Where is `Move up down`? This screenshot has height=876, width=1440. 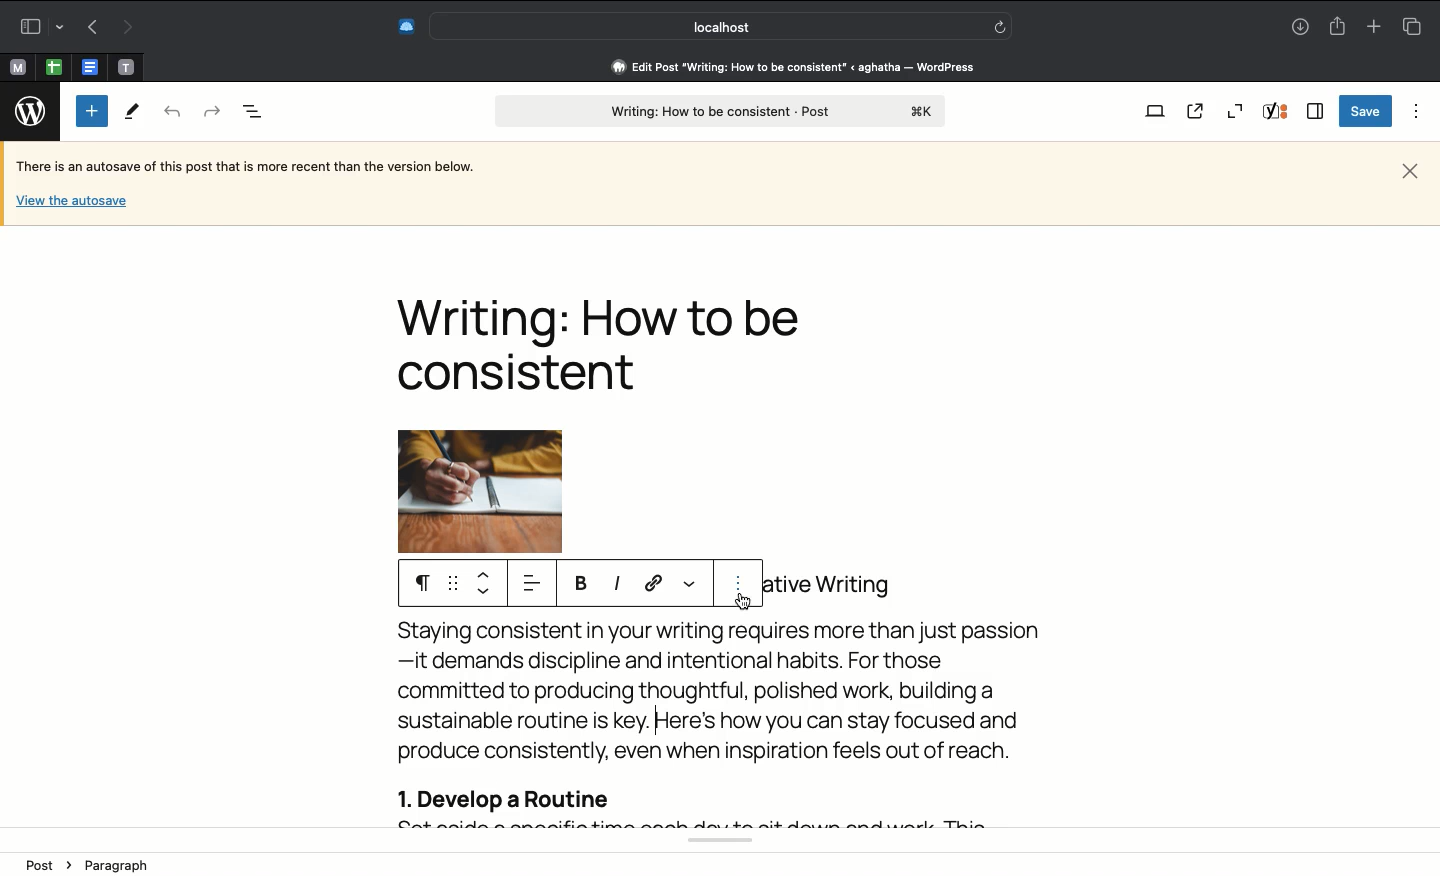
Move up down is located at coordinates (485, 585).